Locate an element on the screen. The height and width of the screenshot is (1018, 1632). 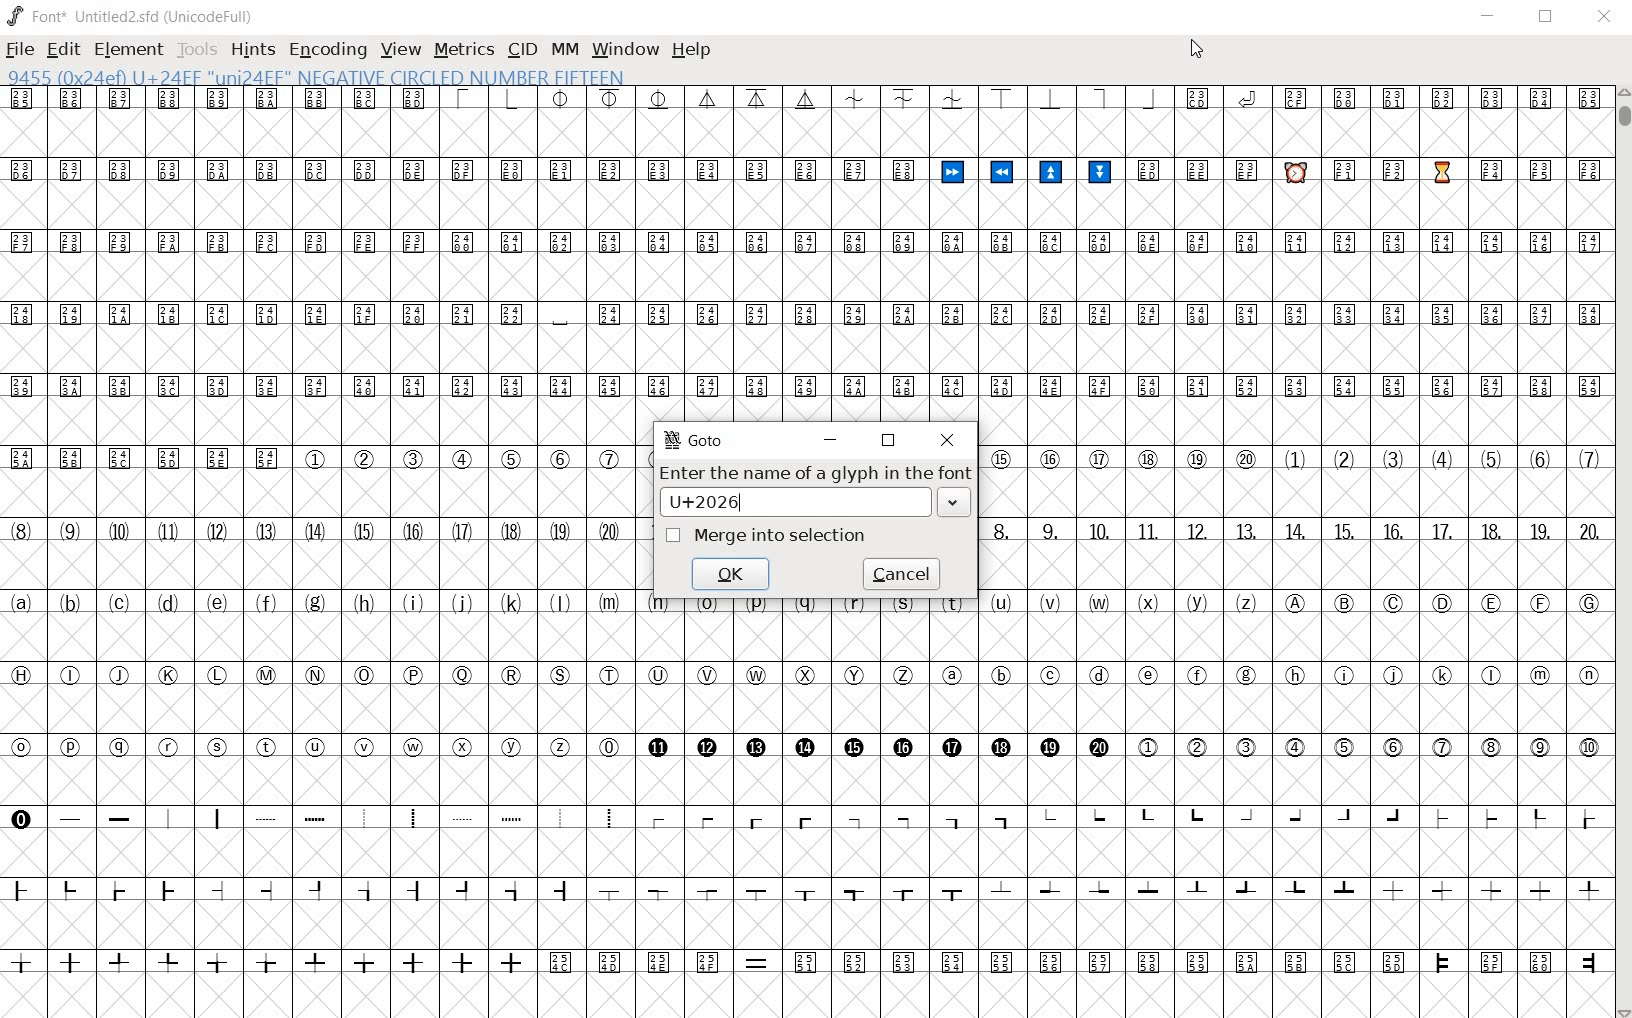
EDIT is located at coordinates (66, 49).